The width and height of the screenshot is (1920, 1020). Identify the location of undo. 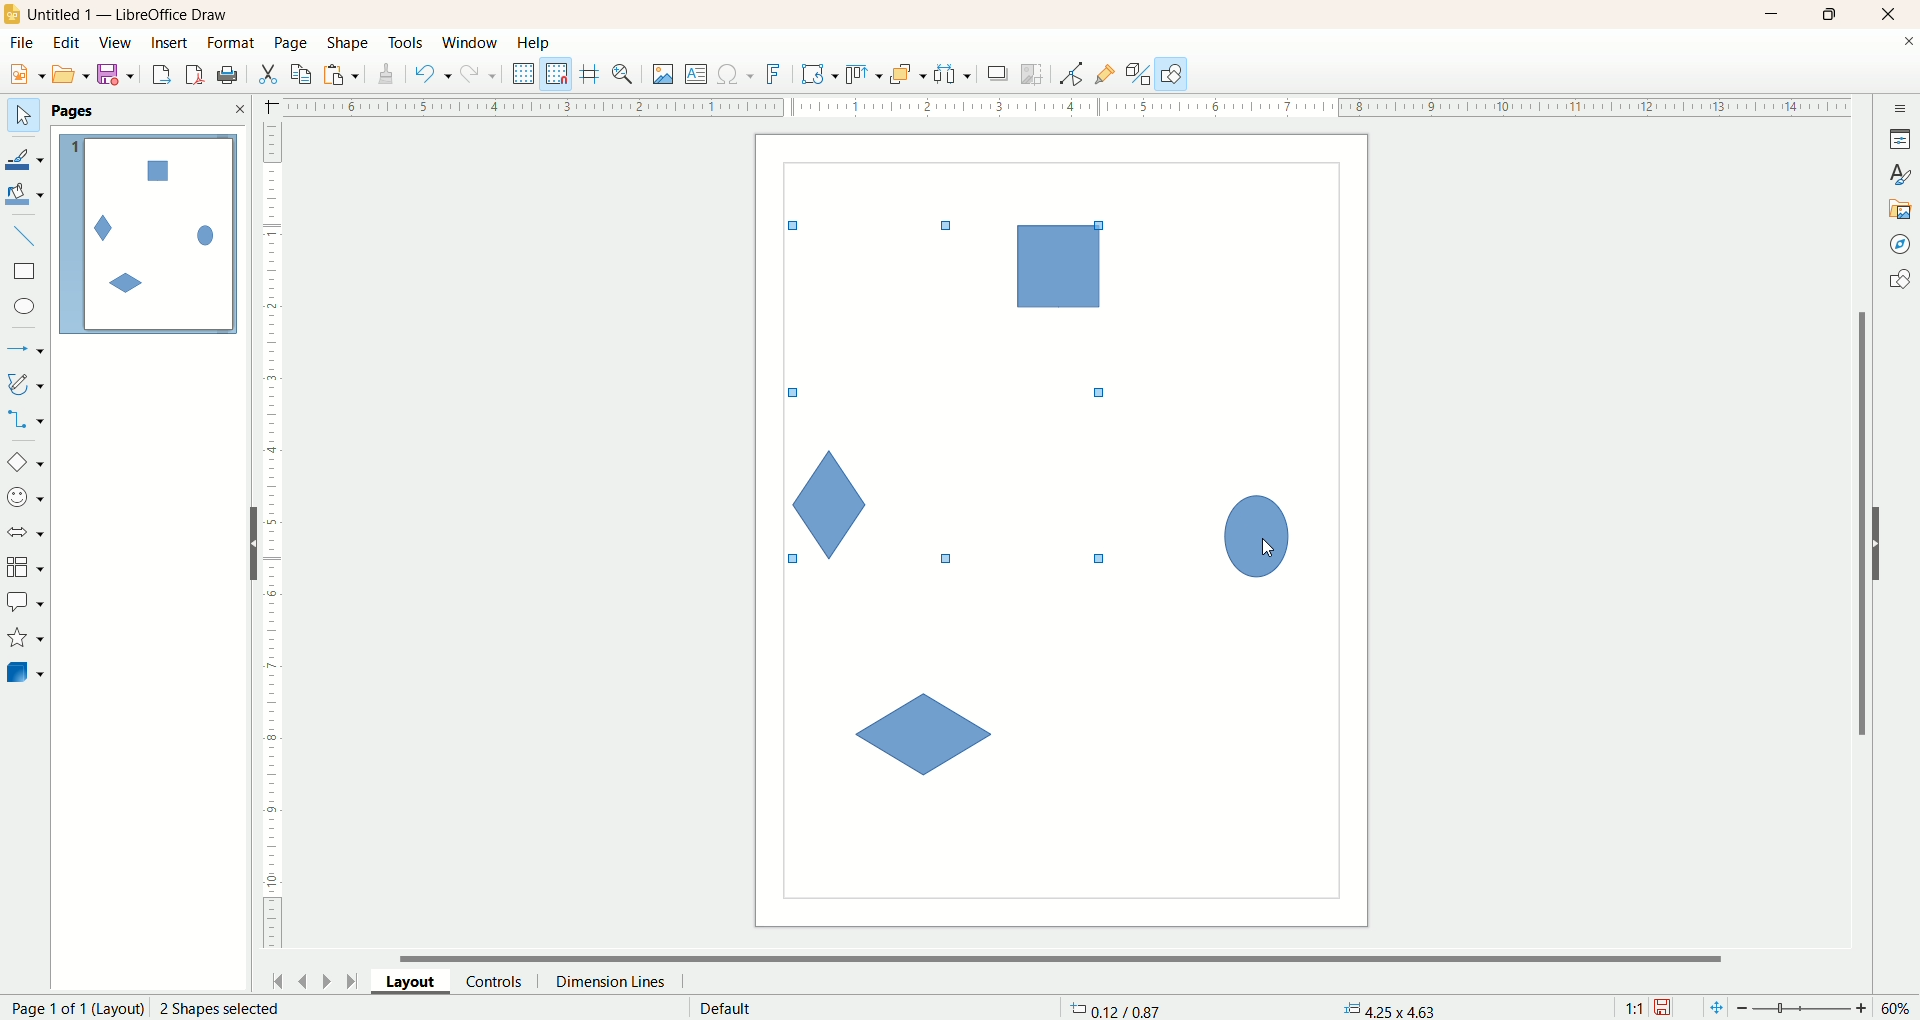
(433, 74).